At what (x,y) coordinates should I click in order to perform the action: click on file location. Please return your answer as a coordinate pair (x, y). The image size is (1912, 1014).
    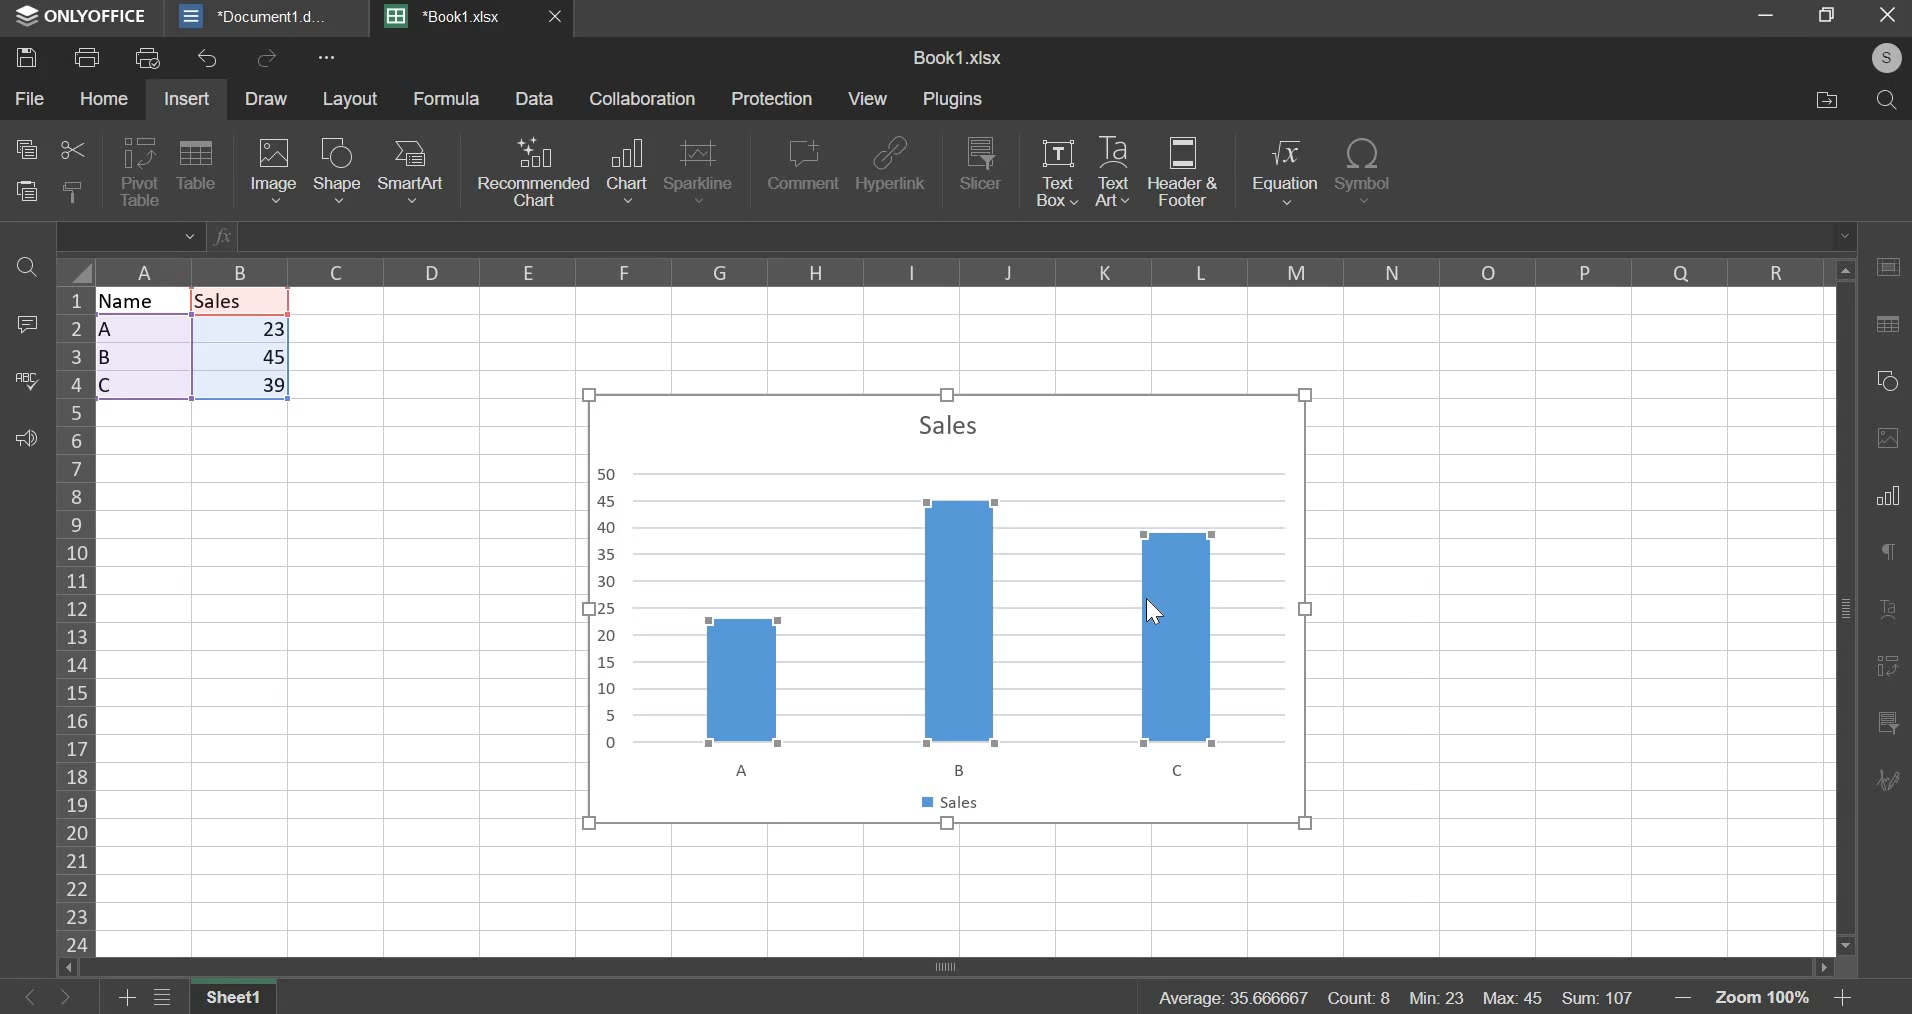
    Looking at the image, I should click on (1831, 103).